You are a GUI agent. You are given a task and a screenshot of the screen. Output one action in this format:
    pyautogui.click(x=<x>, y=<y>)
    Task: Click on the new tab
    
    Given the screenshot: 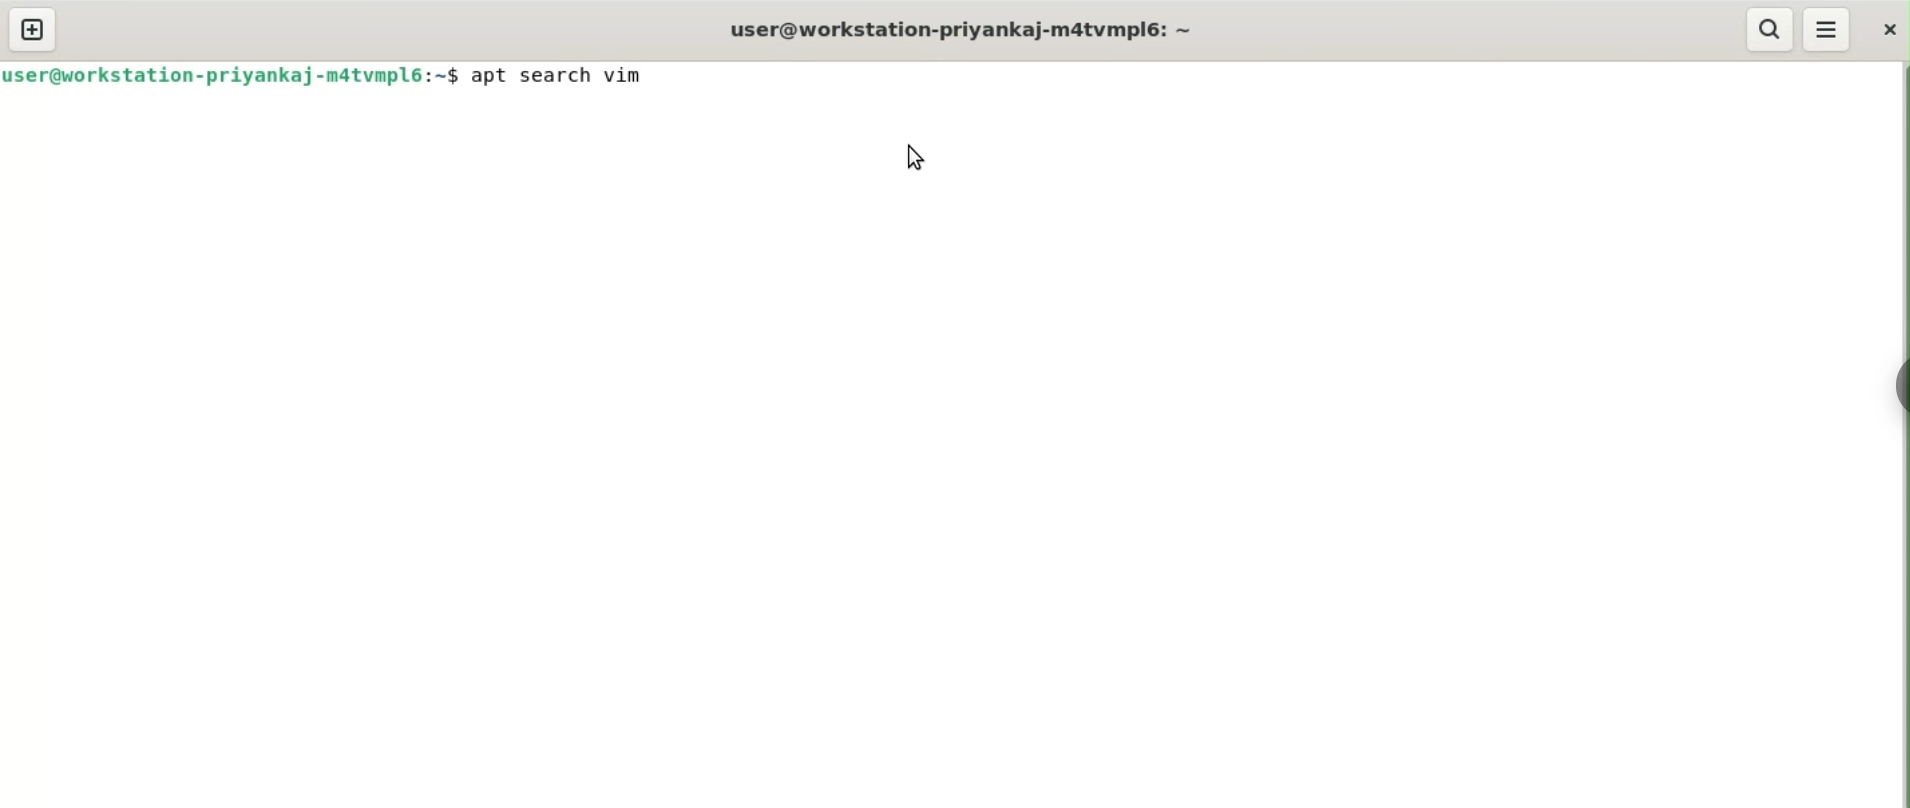 What is the action you would take?
    pyautogui.click(x=37, y=29)
    